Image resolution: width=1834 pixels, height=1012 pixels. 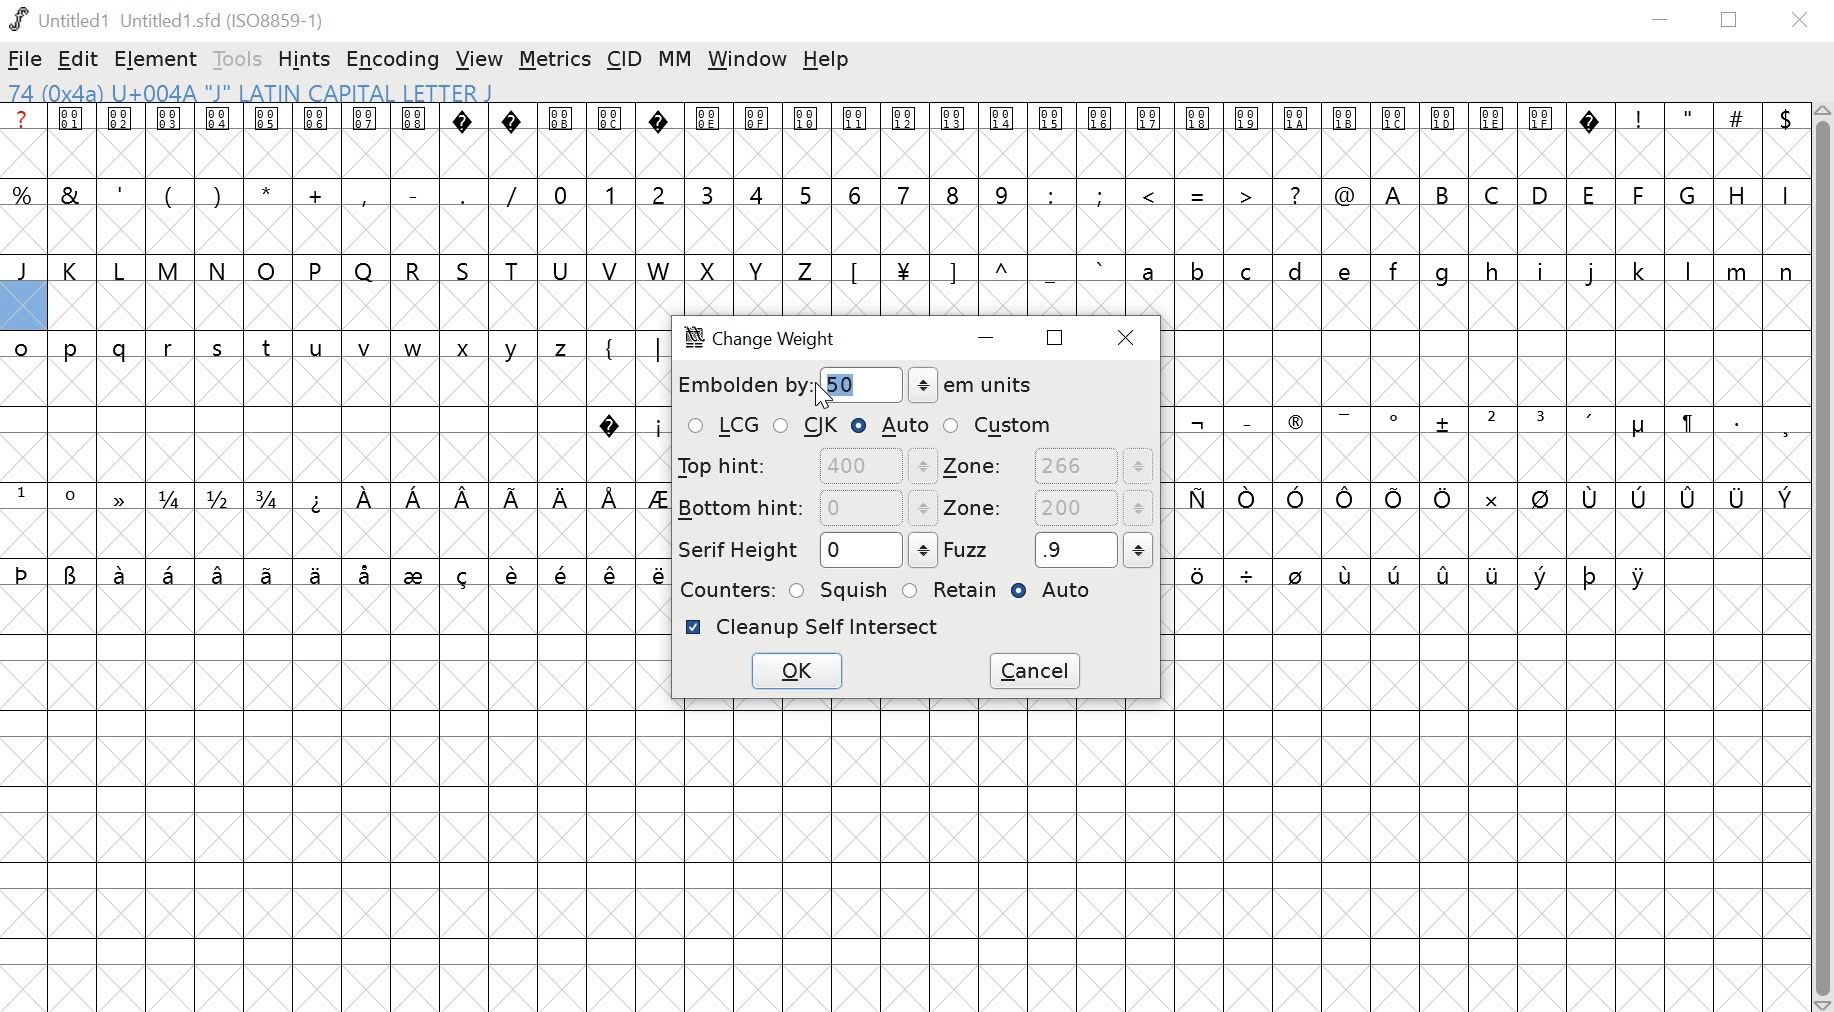 What do you see at coordinates (804, 551) in the screenshot?
I see `SERIF HEIGHT` at bounding box center [804, 551].